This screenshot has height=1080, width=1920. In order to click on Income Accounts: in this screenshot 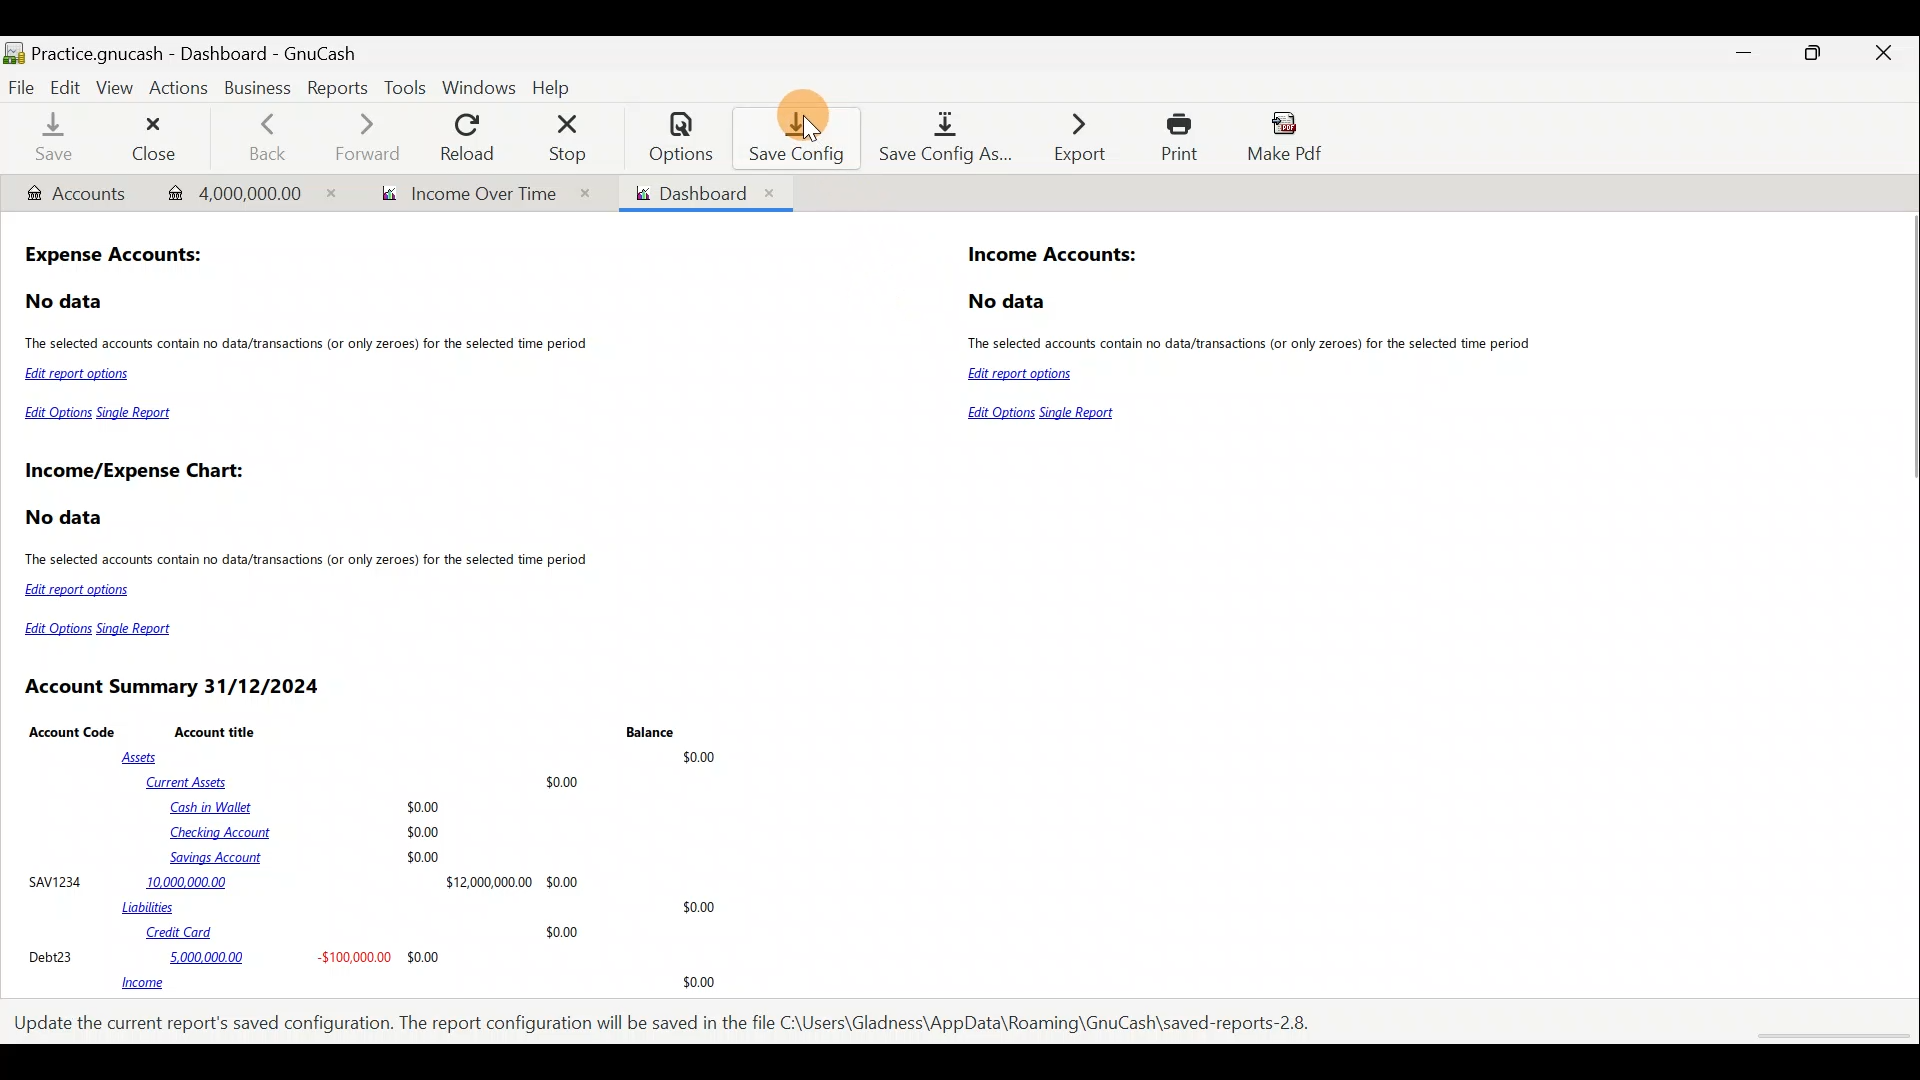, I will do `click(1054, 256)`.